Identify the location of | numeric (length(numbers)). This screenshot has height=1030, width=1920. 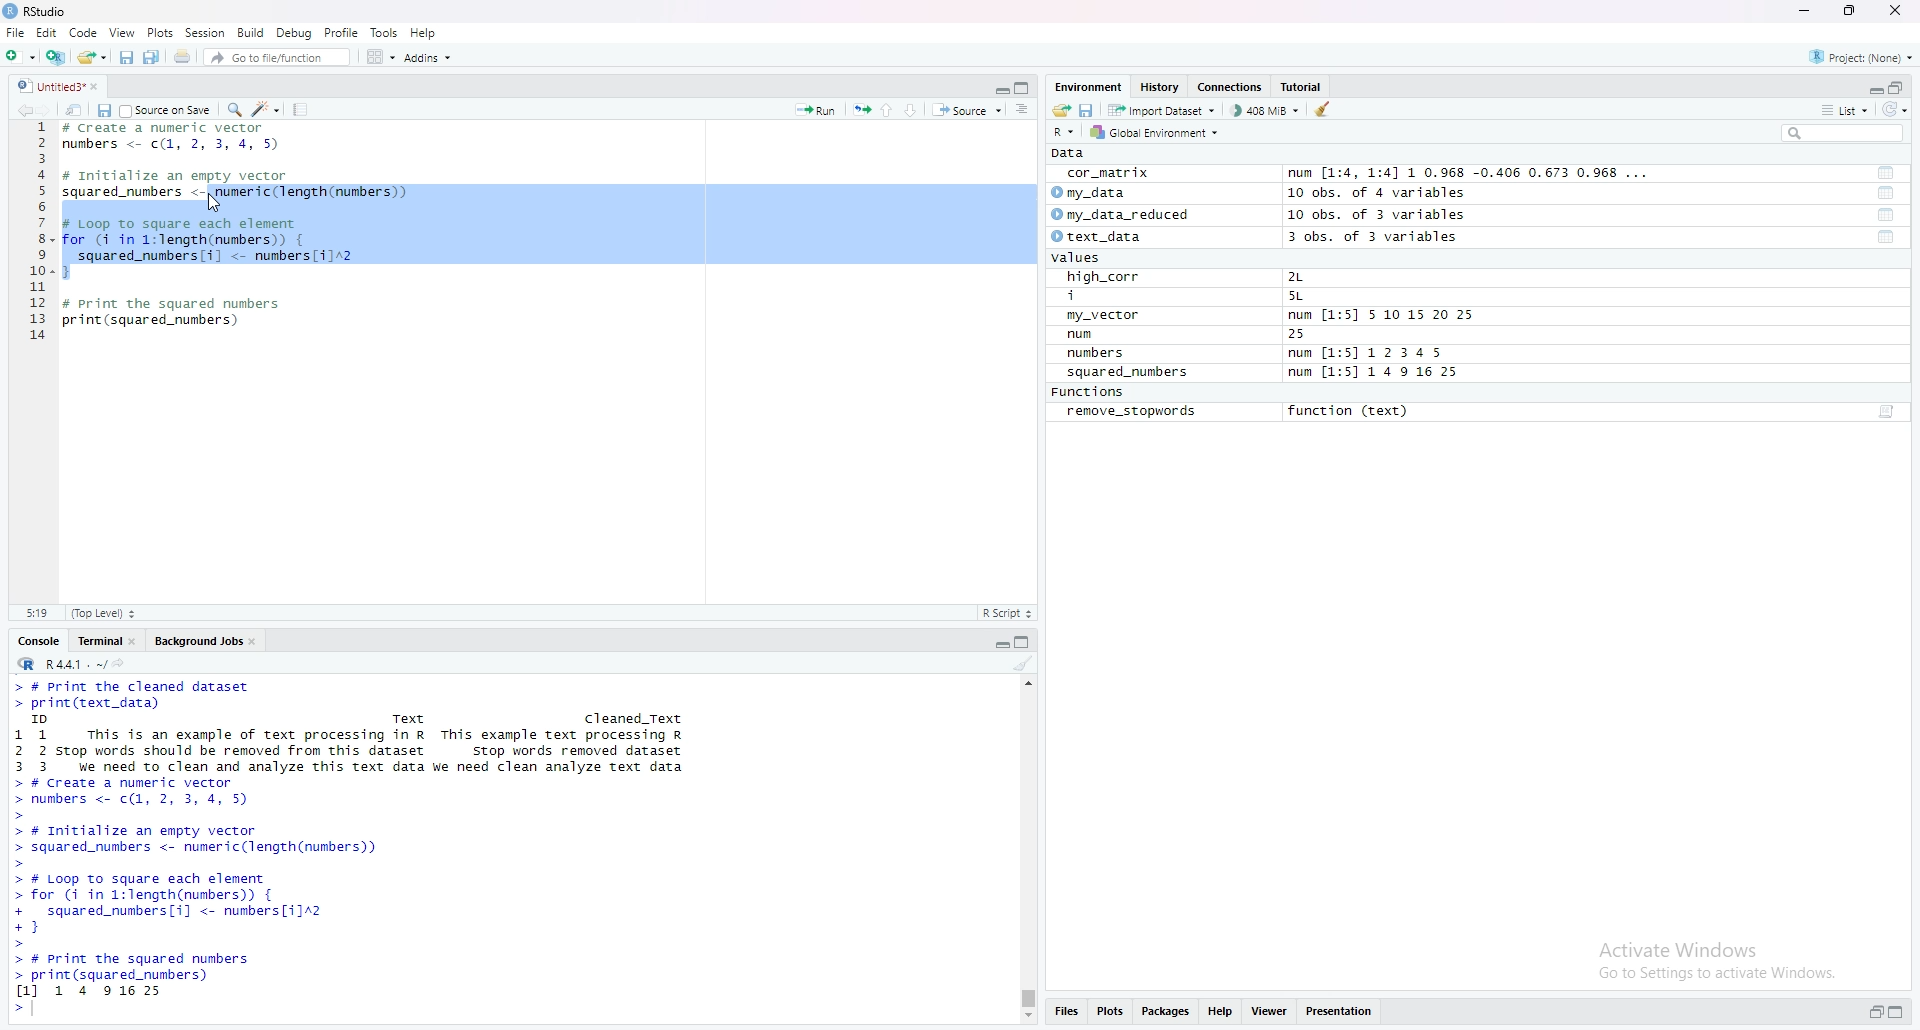
(314, 193).